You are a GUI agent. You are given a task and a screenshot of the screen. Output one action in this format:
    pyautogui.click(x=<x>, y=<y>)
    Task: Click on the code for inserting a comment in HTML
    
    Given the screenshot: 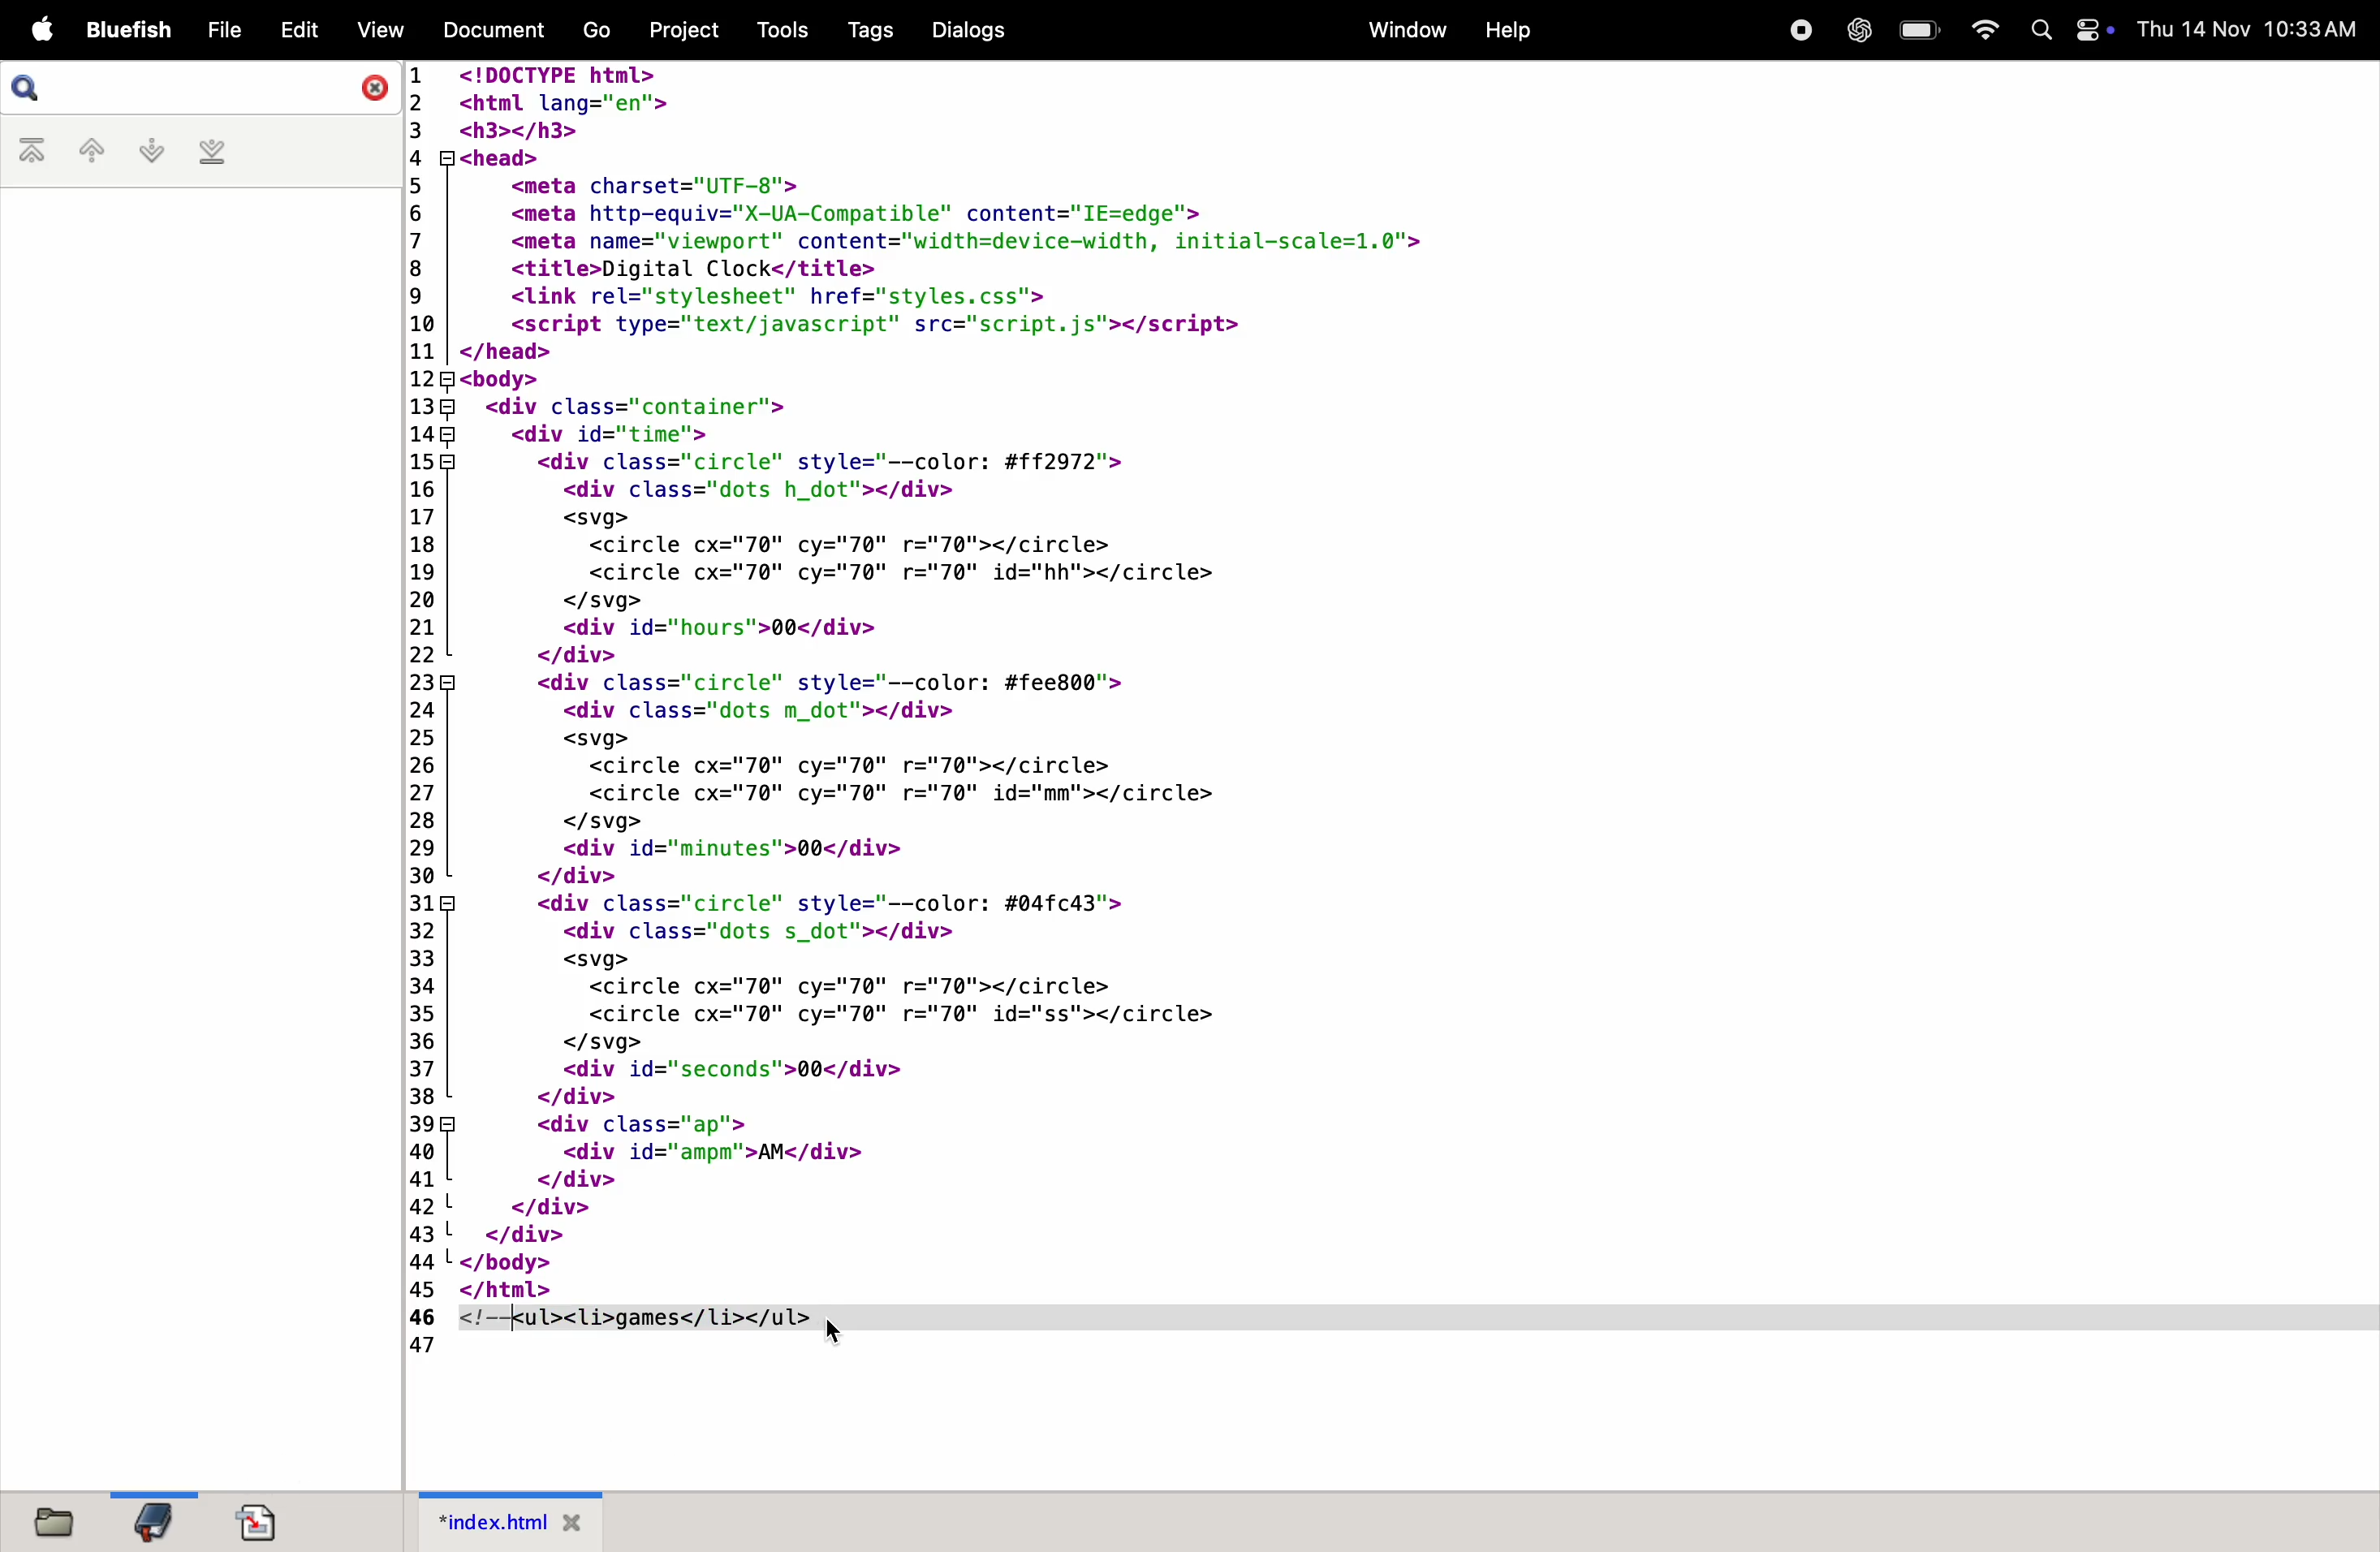 What is the action you would take?
    pyautogui.click(x=1147, y=682)
    